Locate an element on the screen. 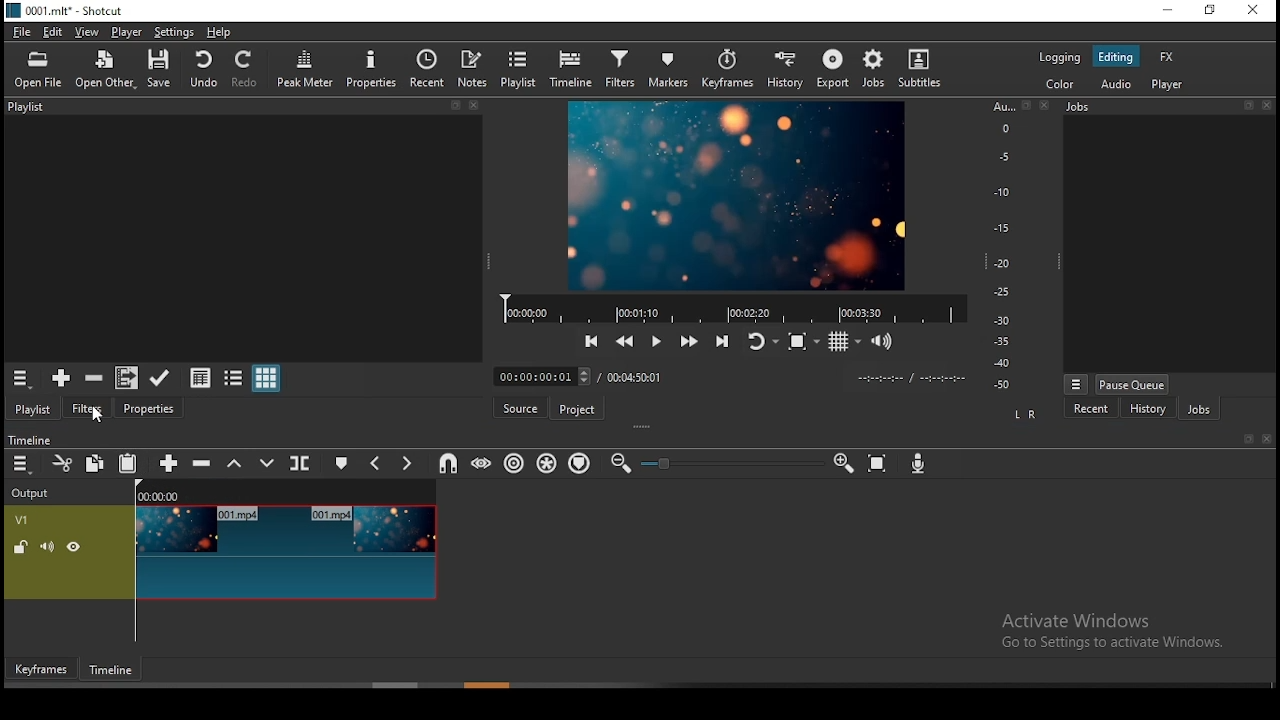 This screenshot has width=1280, height=720. notes is located at coordinates (475, 68).